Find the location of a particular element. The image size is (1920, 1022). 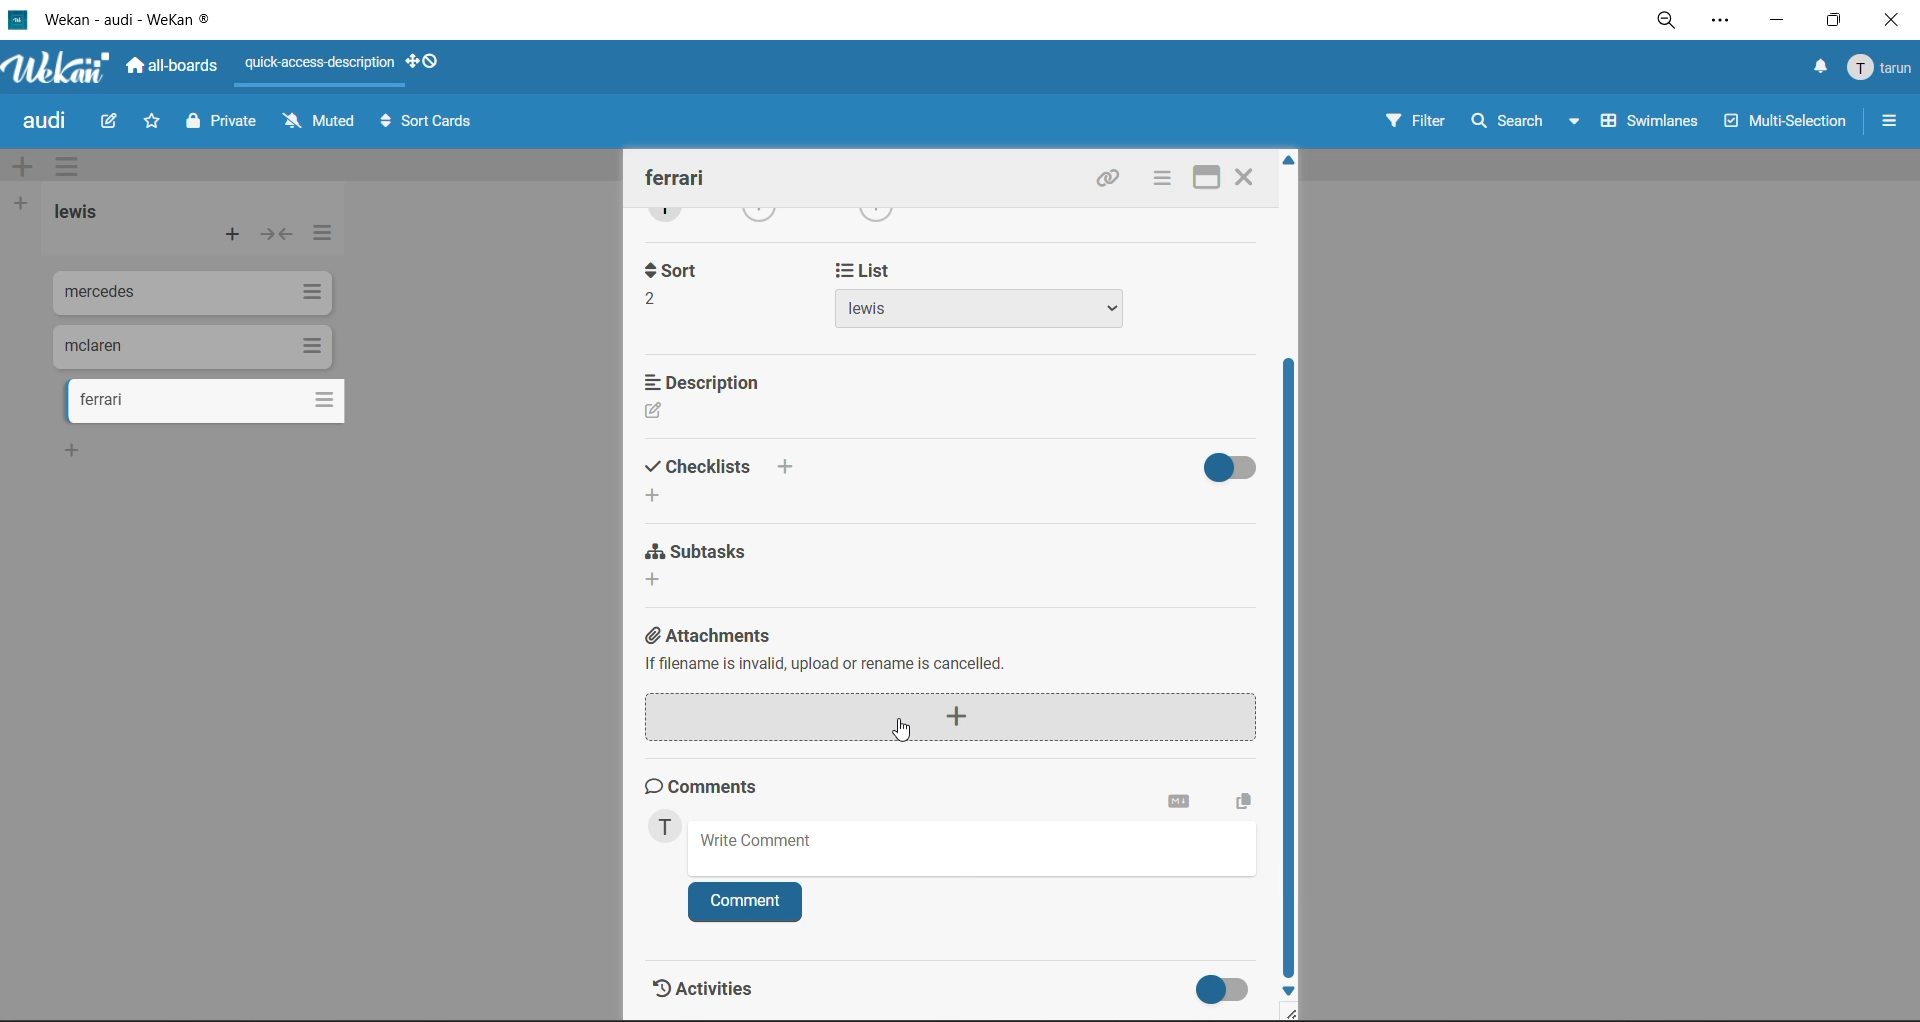

muted is located at coordinates (315, 123).